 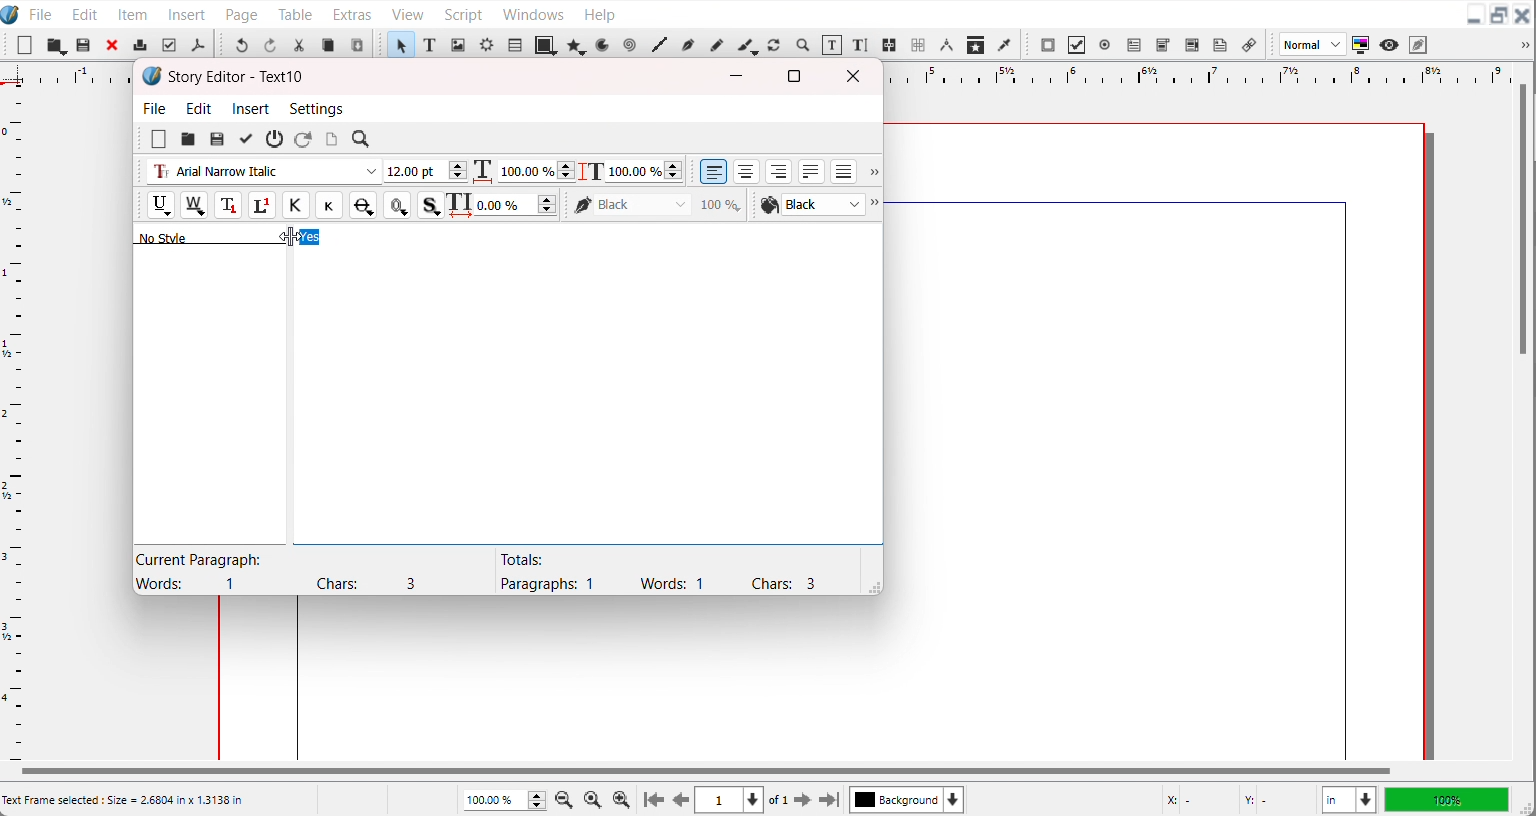 I want to click on Windows, so click(x=533, y=12).